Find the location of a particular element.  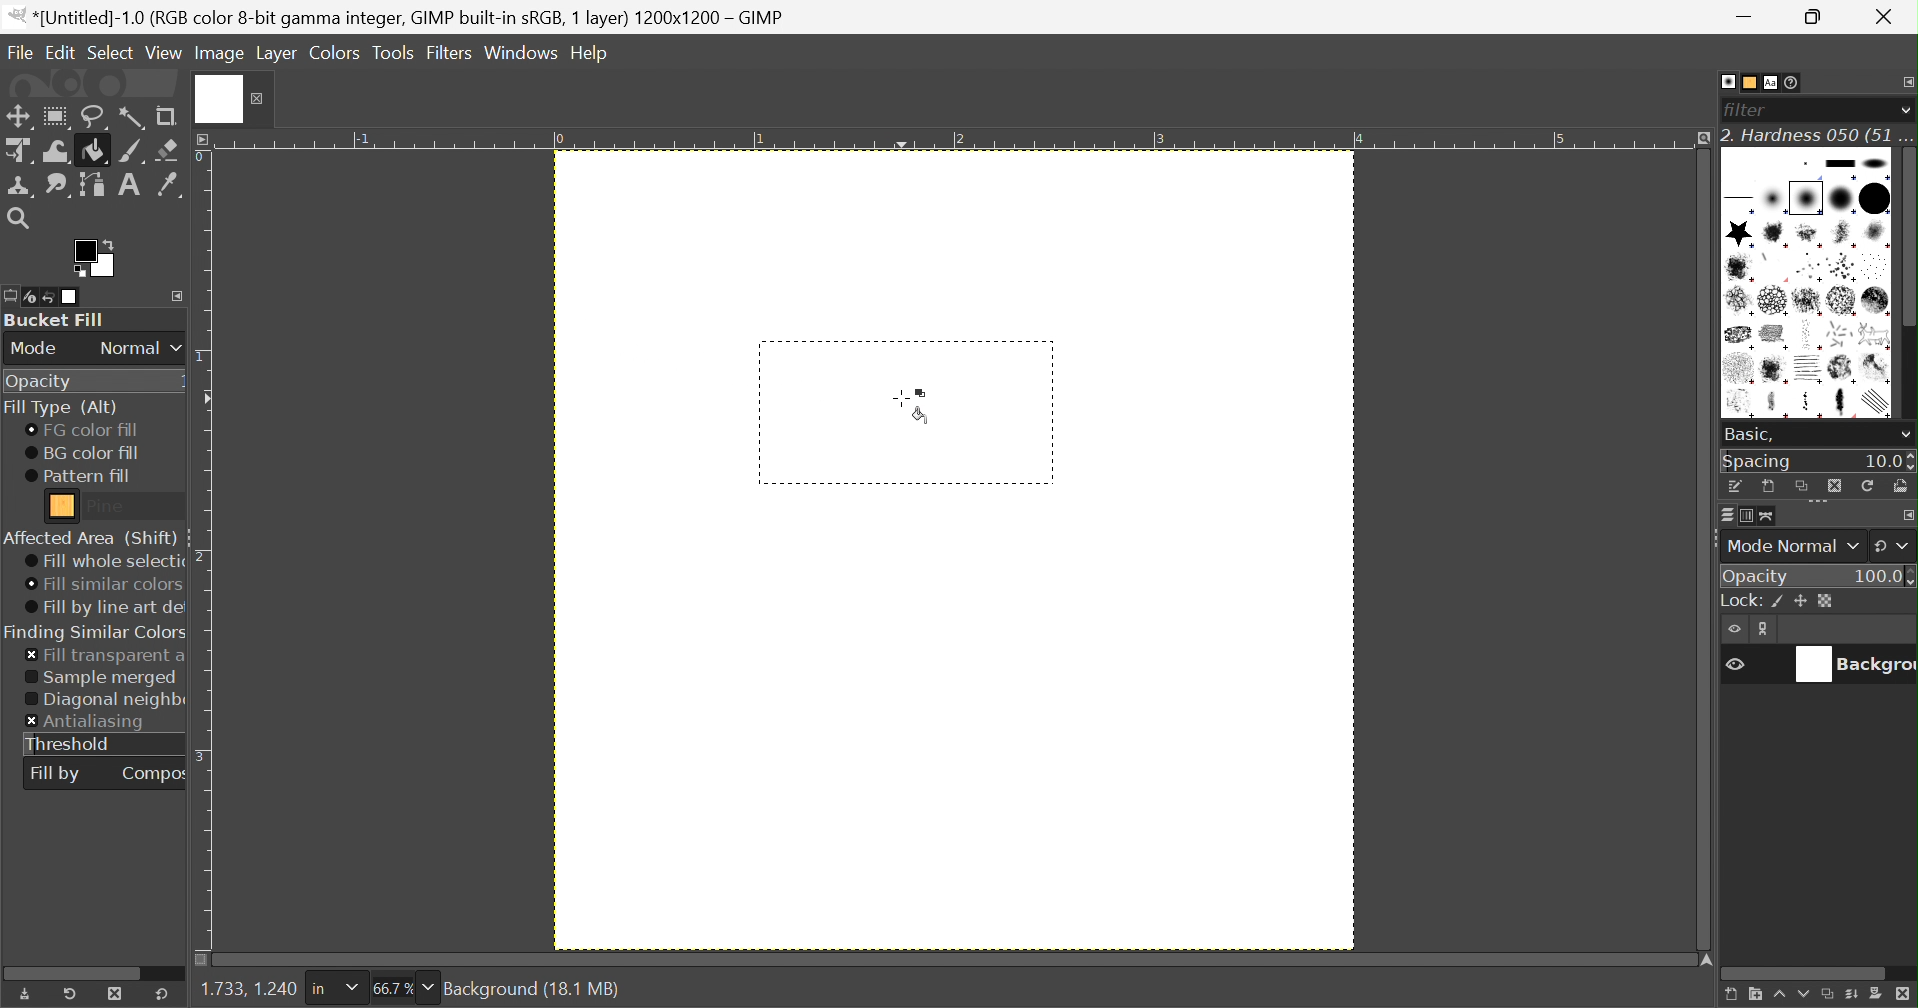

Edit Layer is located at coordinates (1767, 629).